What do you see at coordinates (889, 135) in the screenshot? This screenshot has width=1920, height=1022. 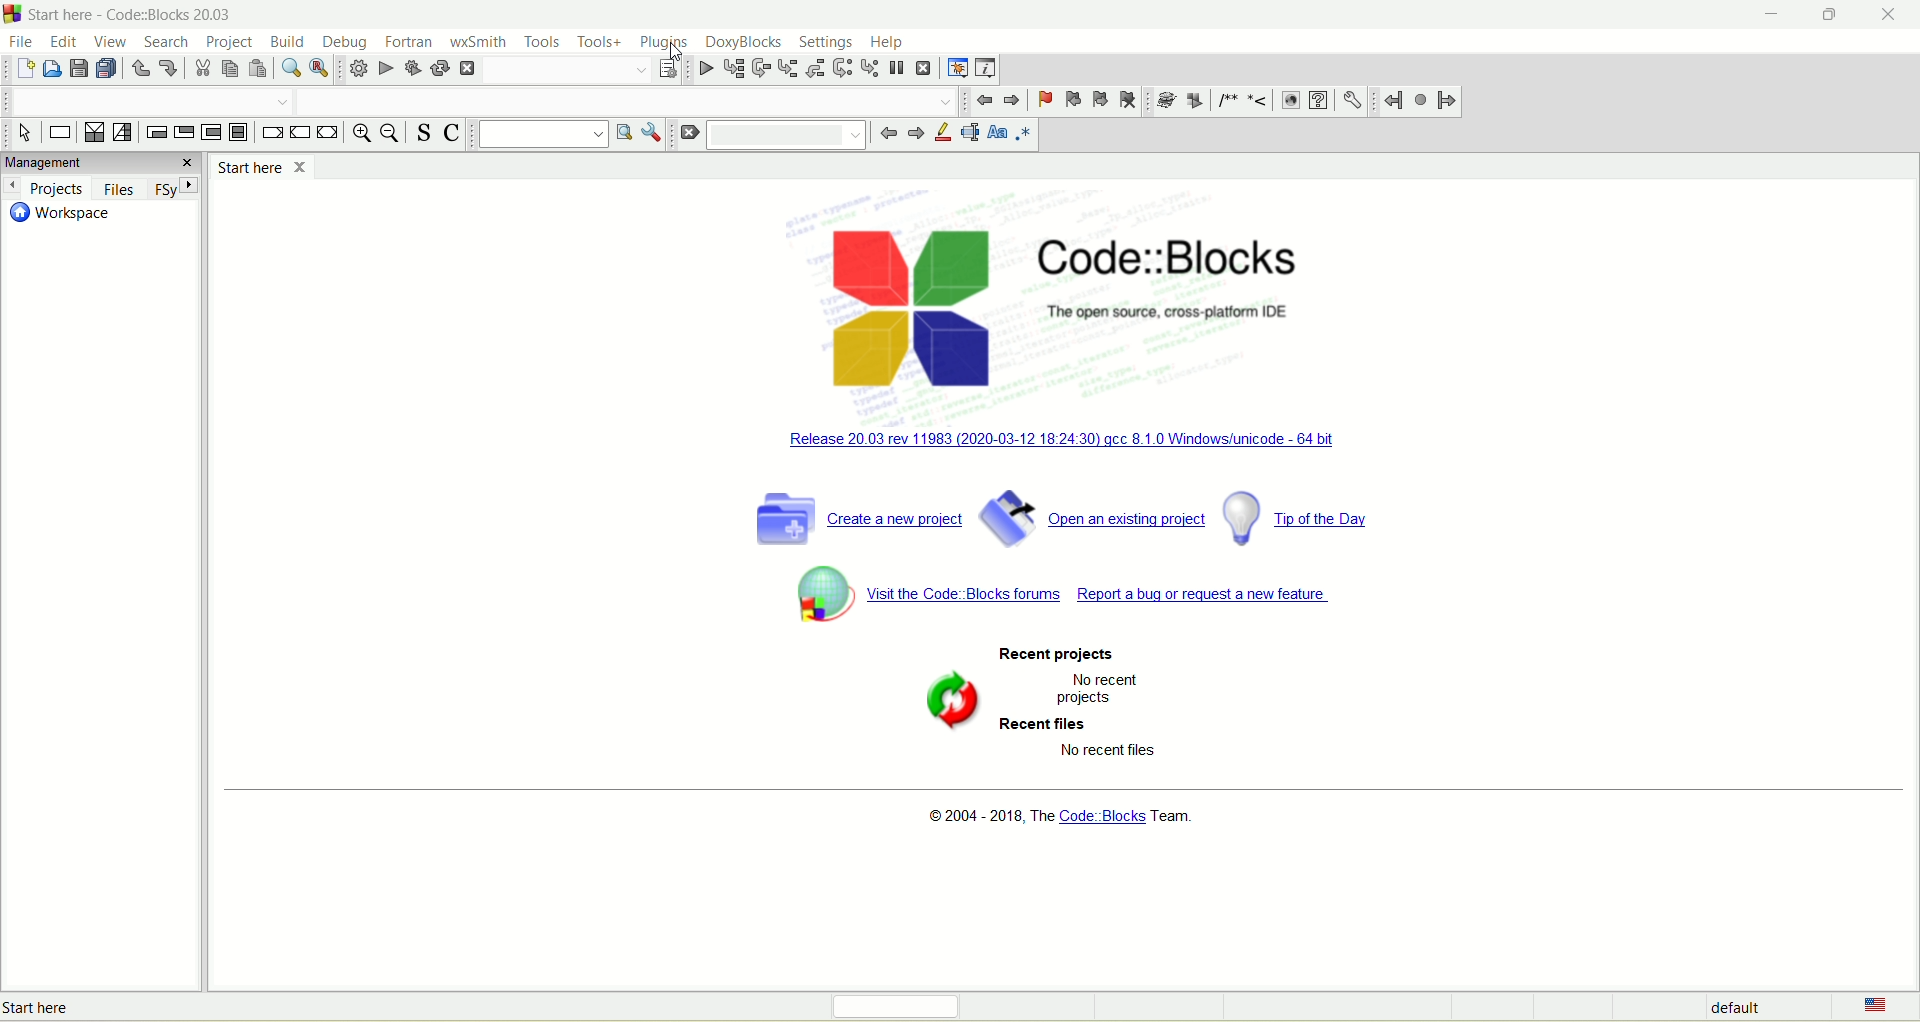 I see `go back` at bounding box center [889, 135].